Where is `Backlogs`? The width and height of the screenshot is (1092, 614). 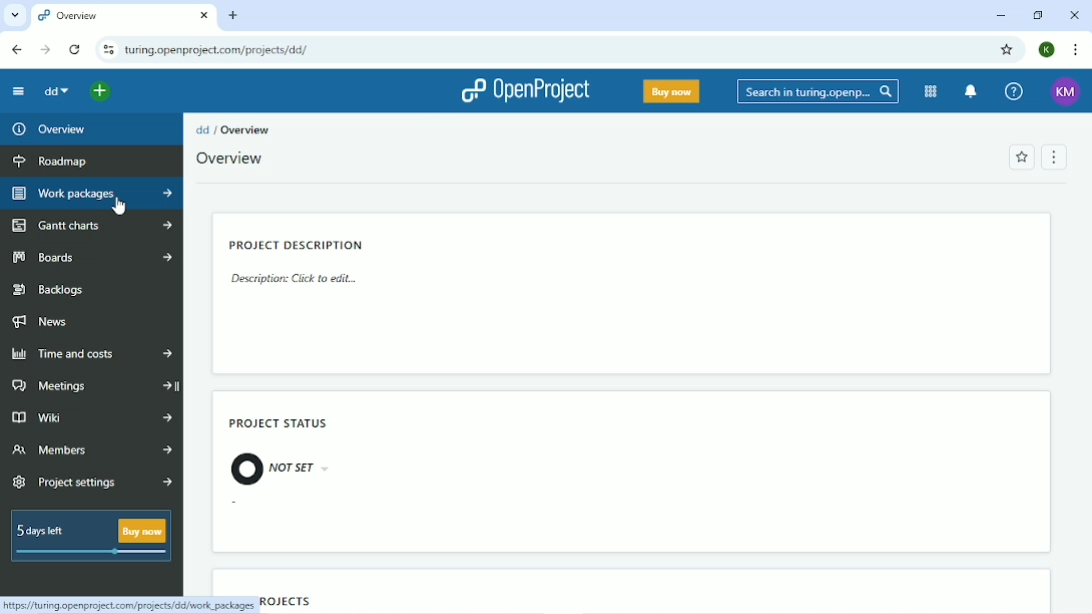 Backlogs is located at coordinates (57, 290).